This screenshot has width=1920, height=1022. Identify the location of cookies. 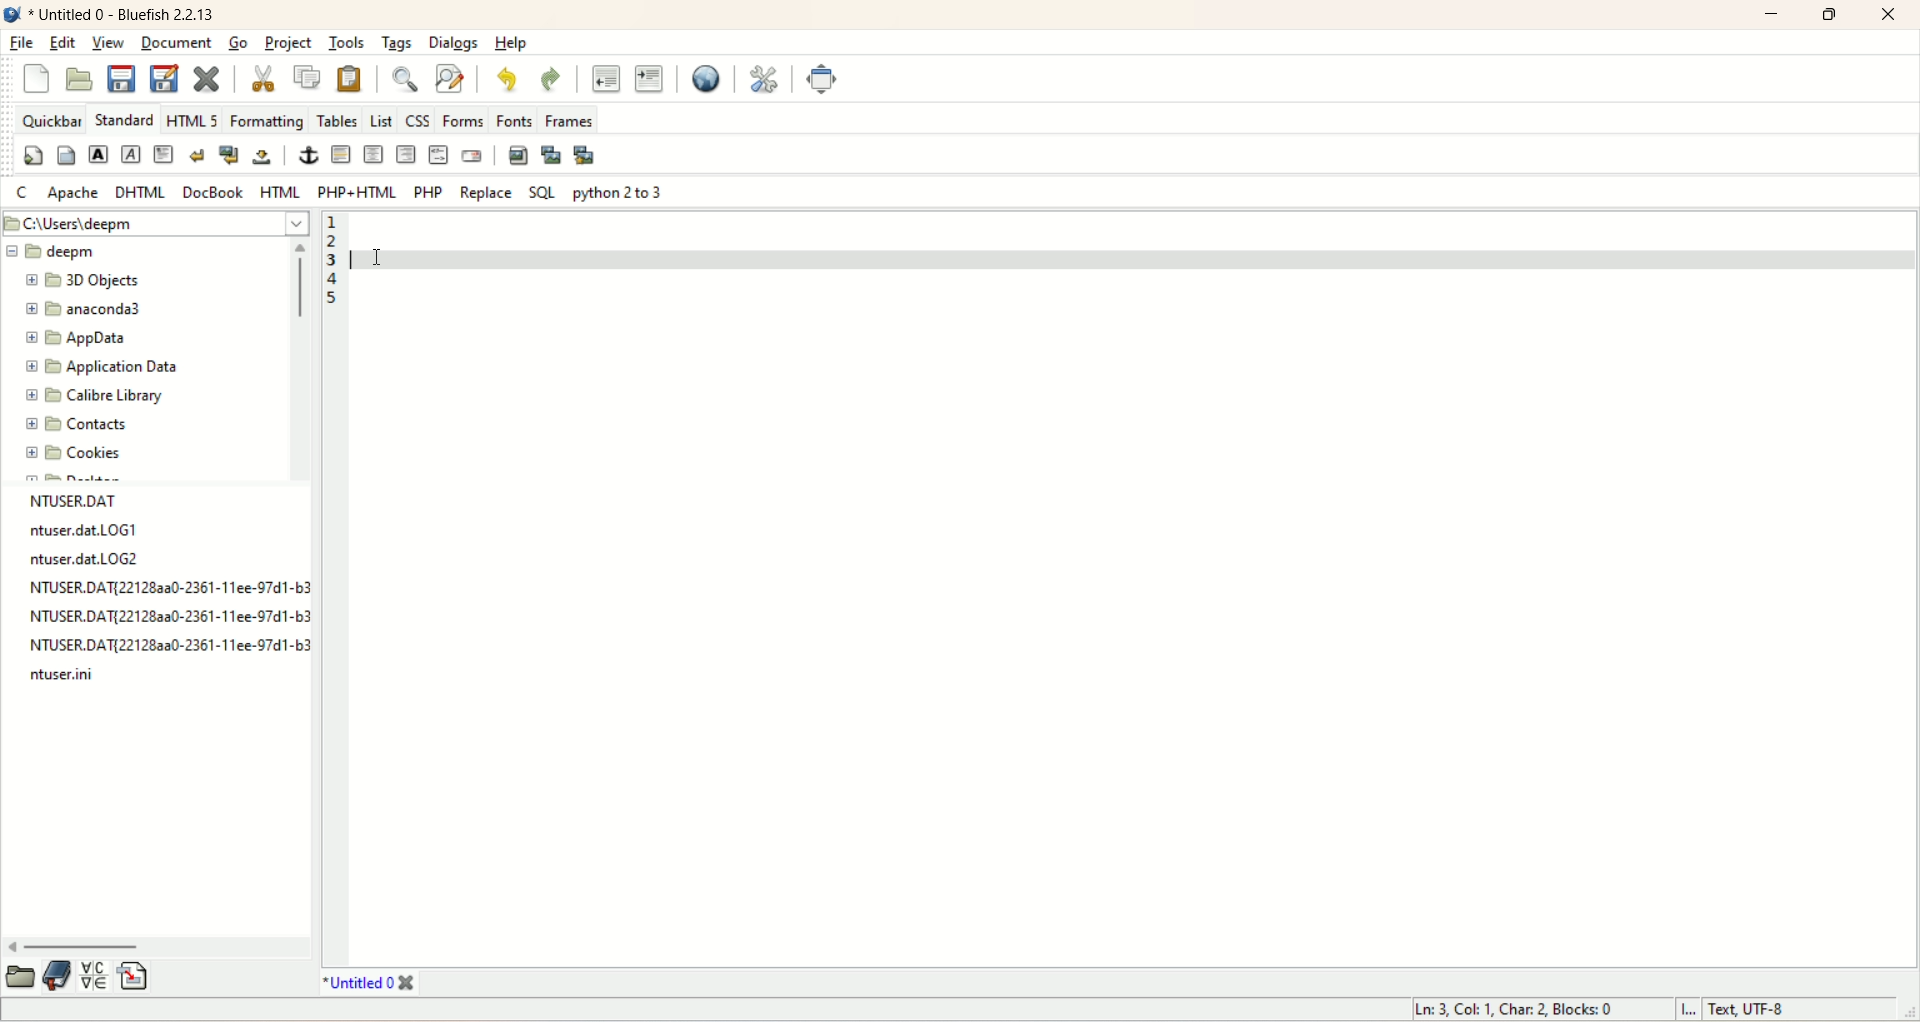
(72, 451).